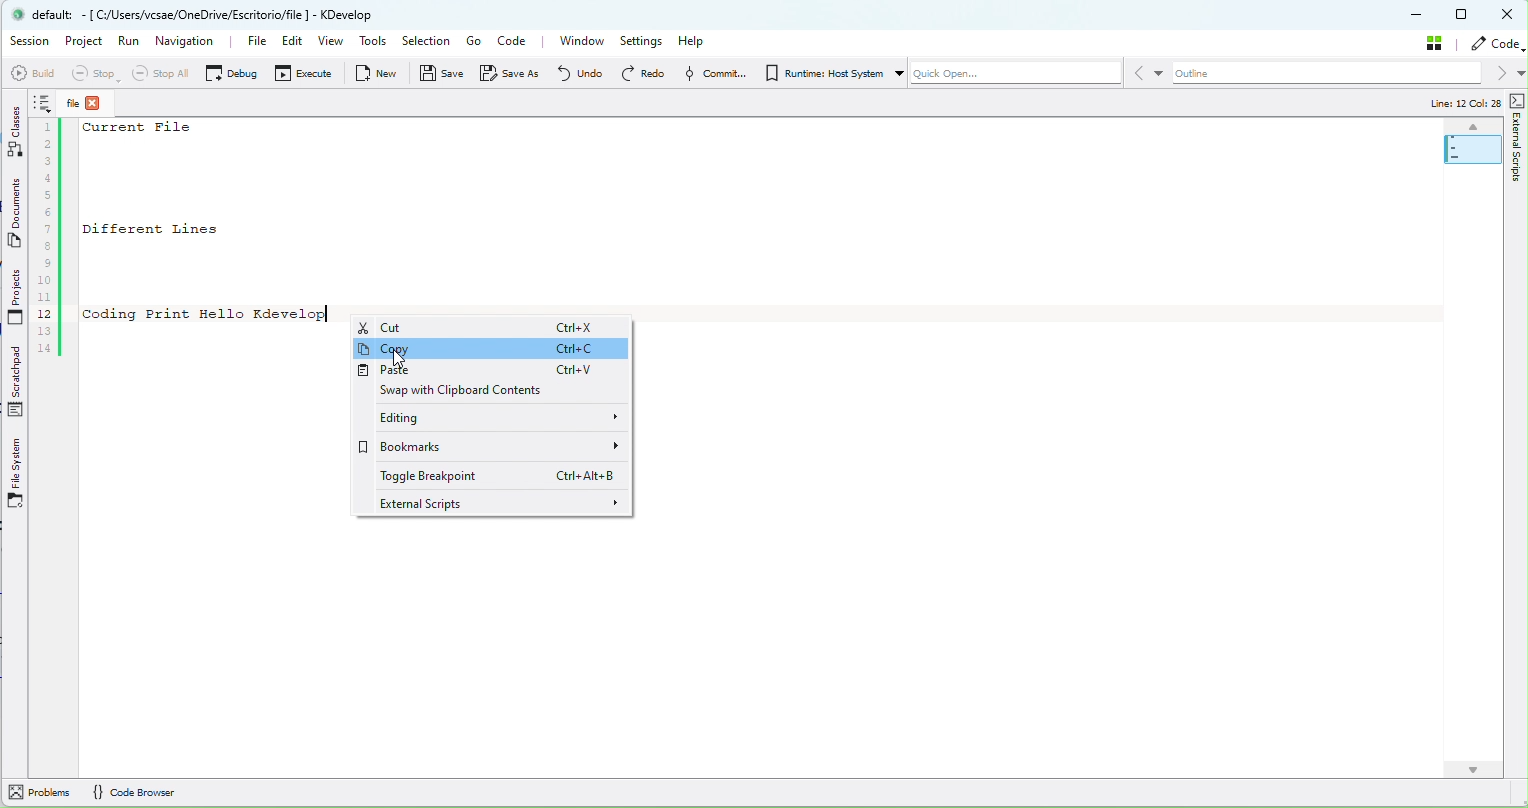  Describe the element at coordinates (1465, 144) in the screenshot. I see `Minimap` at that location.